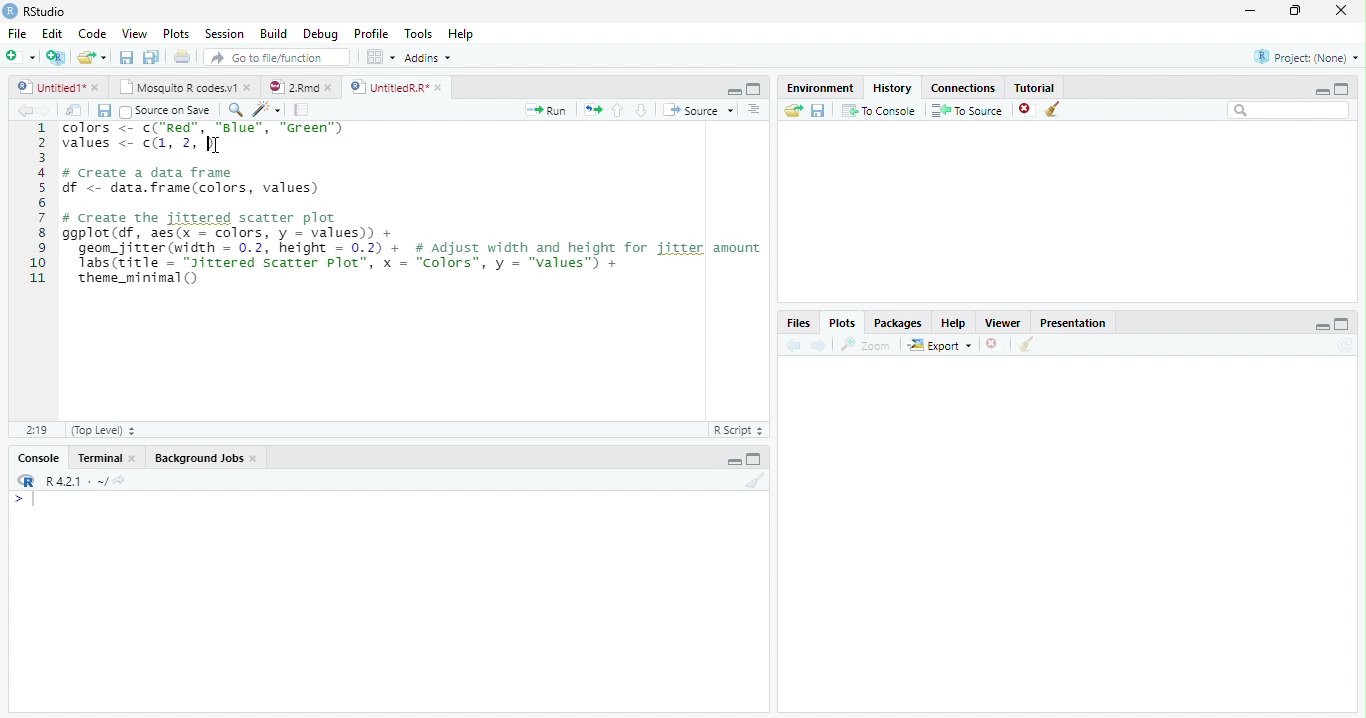 This screenshot has height=718, width=1366. I want to click on Profile, so click(372, 33).